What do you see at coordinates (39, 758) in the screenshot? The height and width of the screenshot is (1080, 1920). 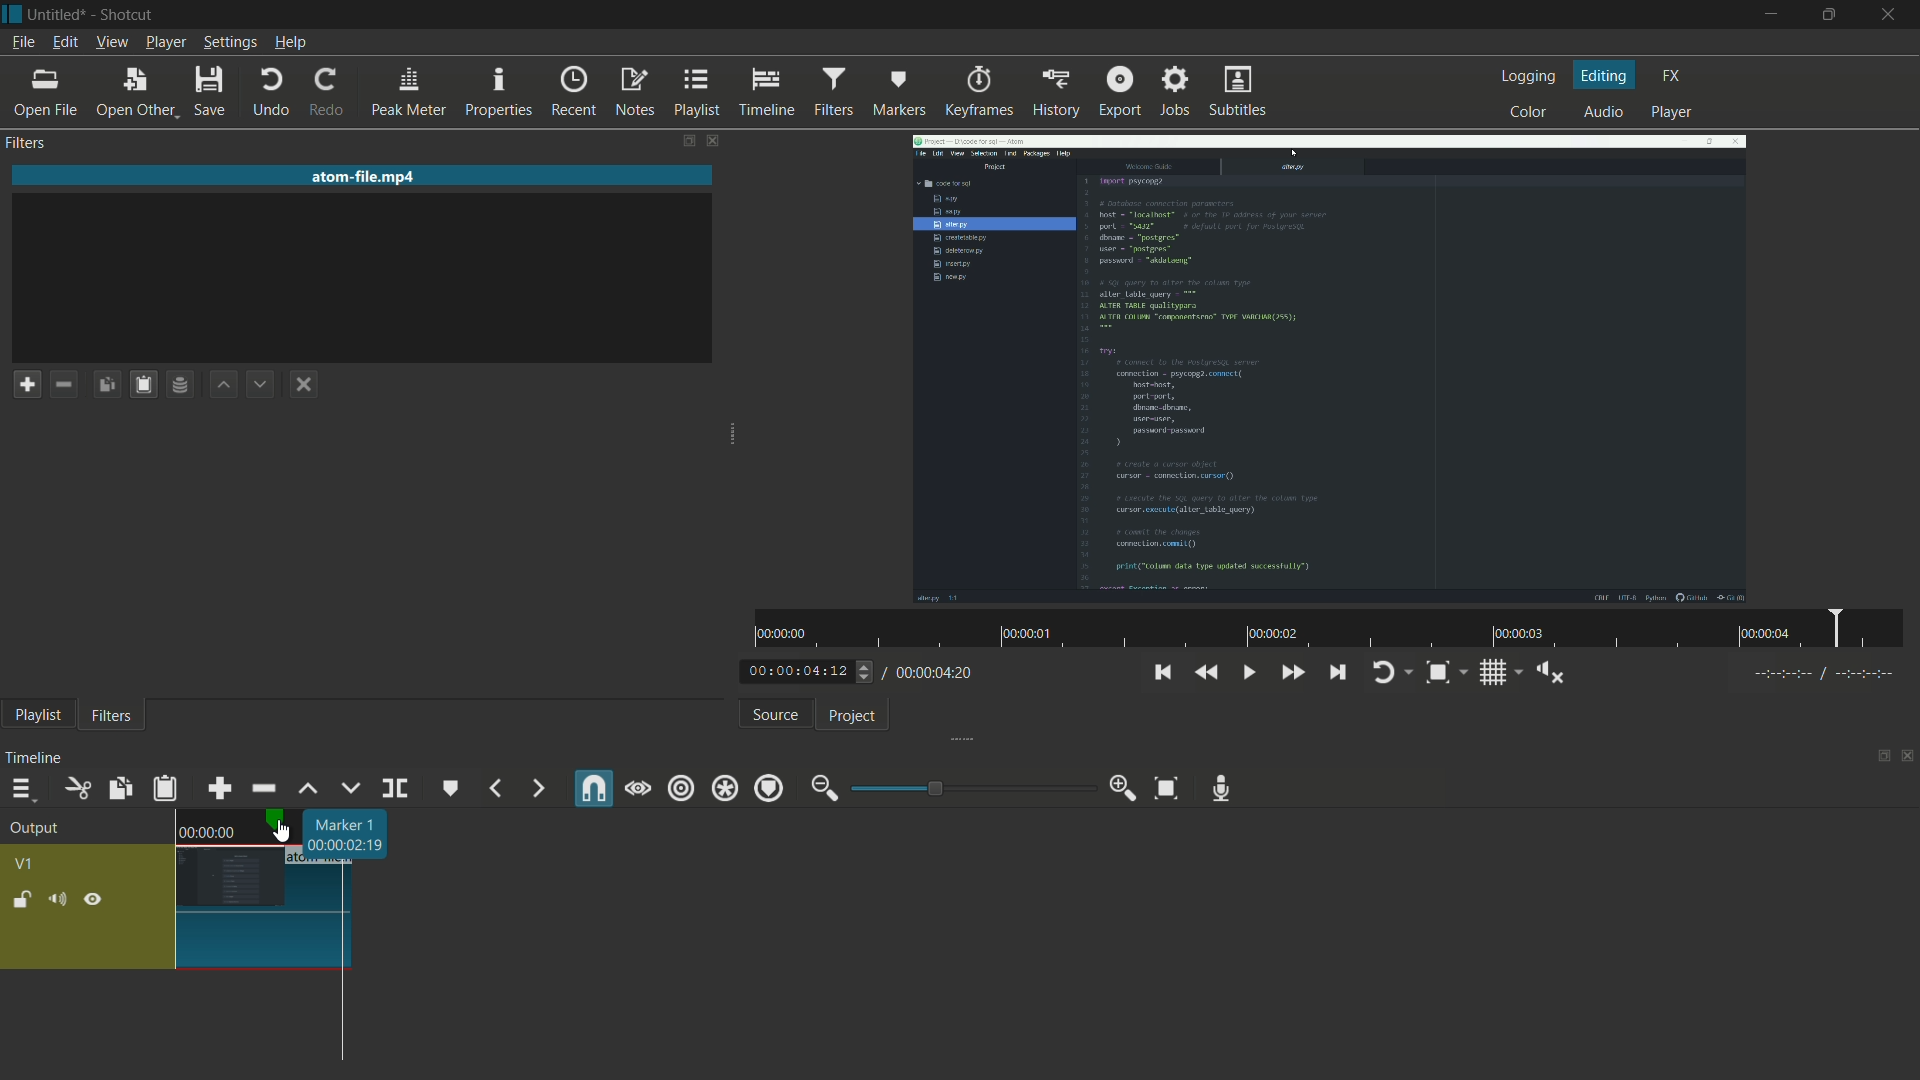 I see `timeline` at bounding box center [39, 758].